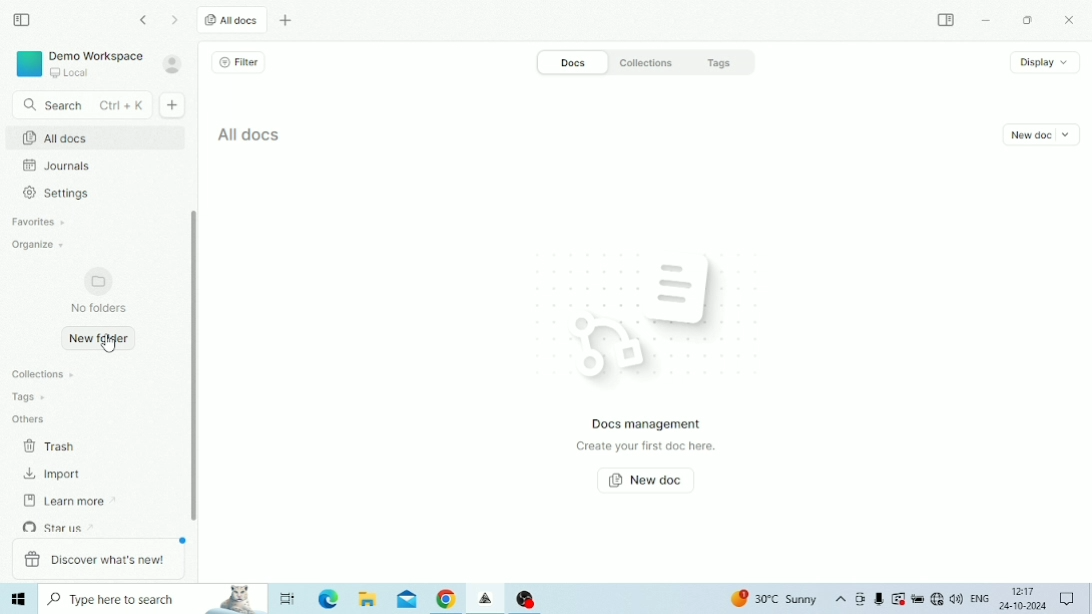 Image resolution: width=1092 pixels, height=614 pixels. I want to click on Expand sidebar, so click(947, 19).